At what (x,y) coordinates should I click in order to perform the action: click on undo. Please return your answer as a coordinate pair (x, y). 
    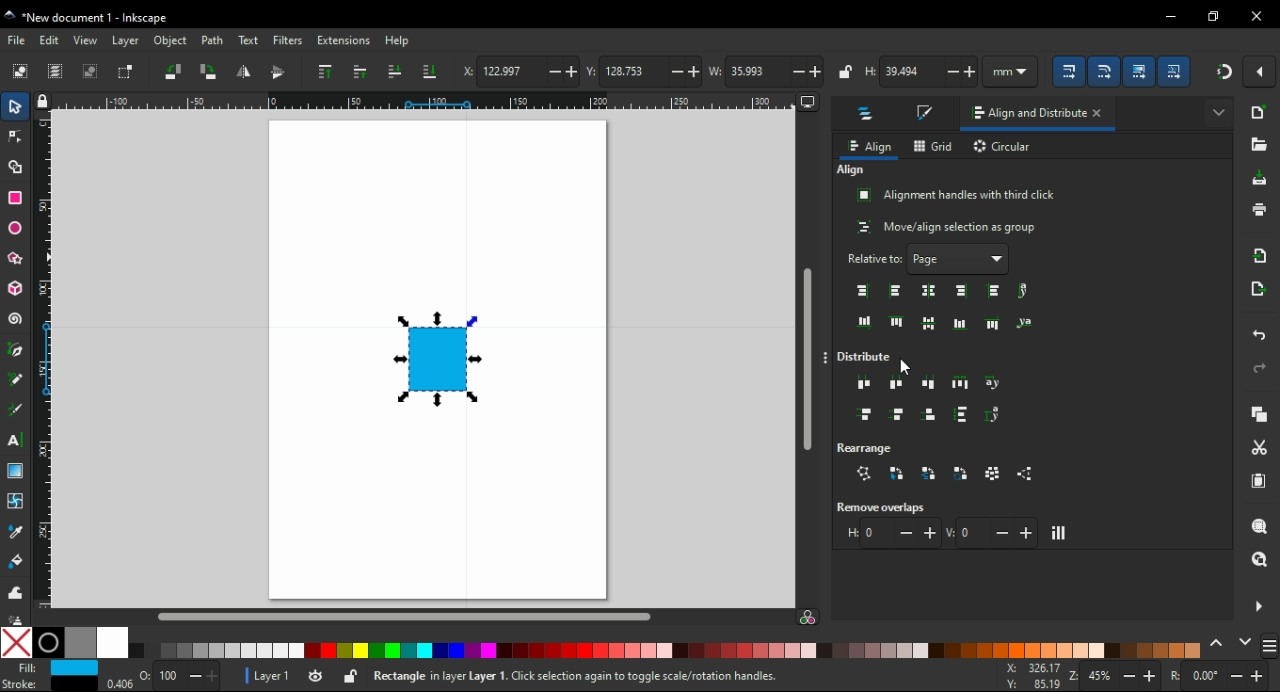
    Looking at the image, I should click on (1261, 337).